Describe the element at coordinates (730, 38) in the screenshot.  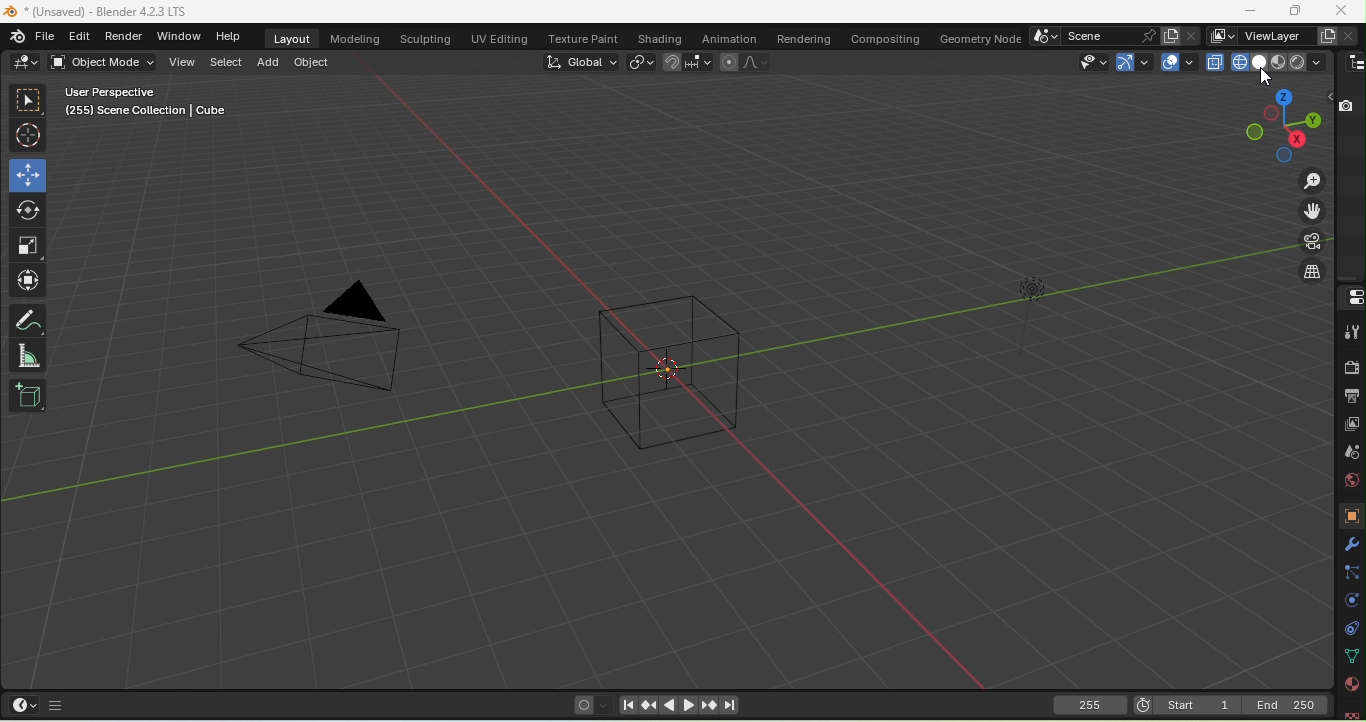
I see `Animation` at that location.